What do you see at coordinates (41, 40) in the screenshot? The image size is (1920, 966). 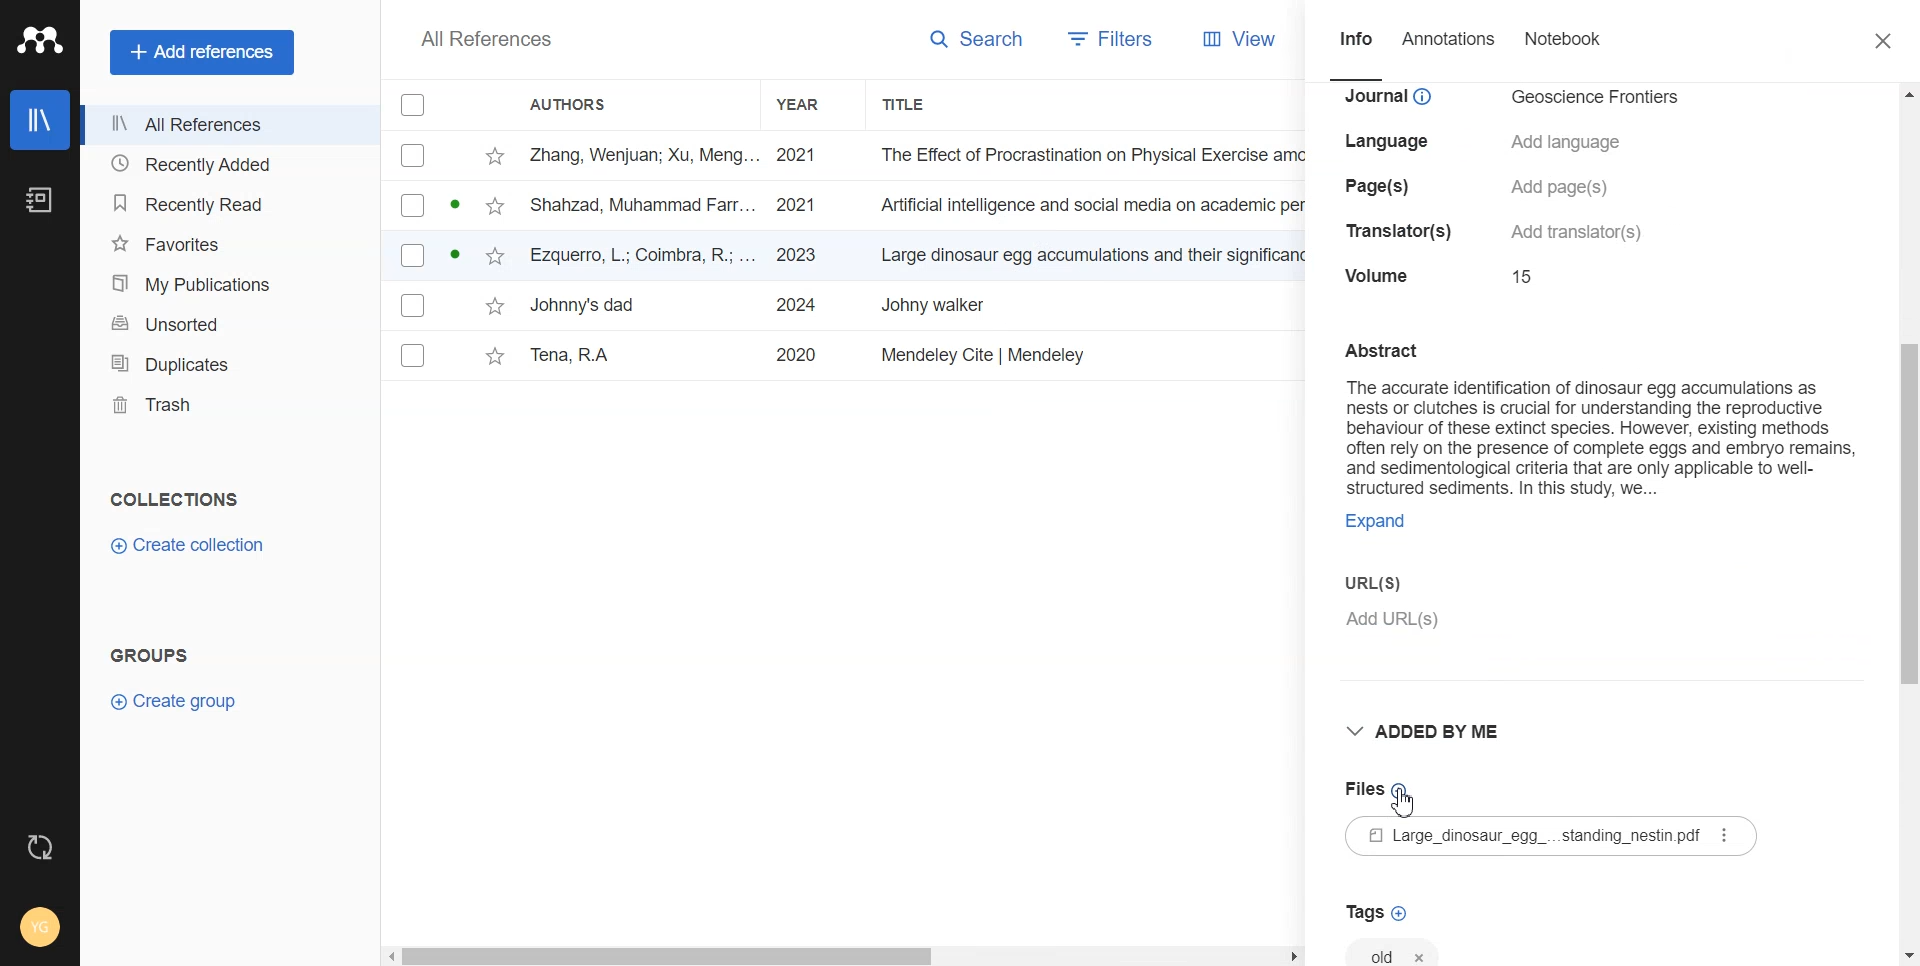 I see `Logo` at bounding box center [41, 40].